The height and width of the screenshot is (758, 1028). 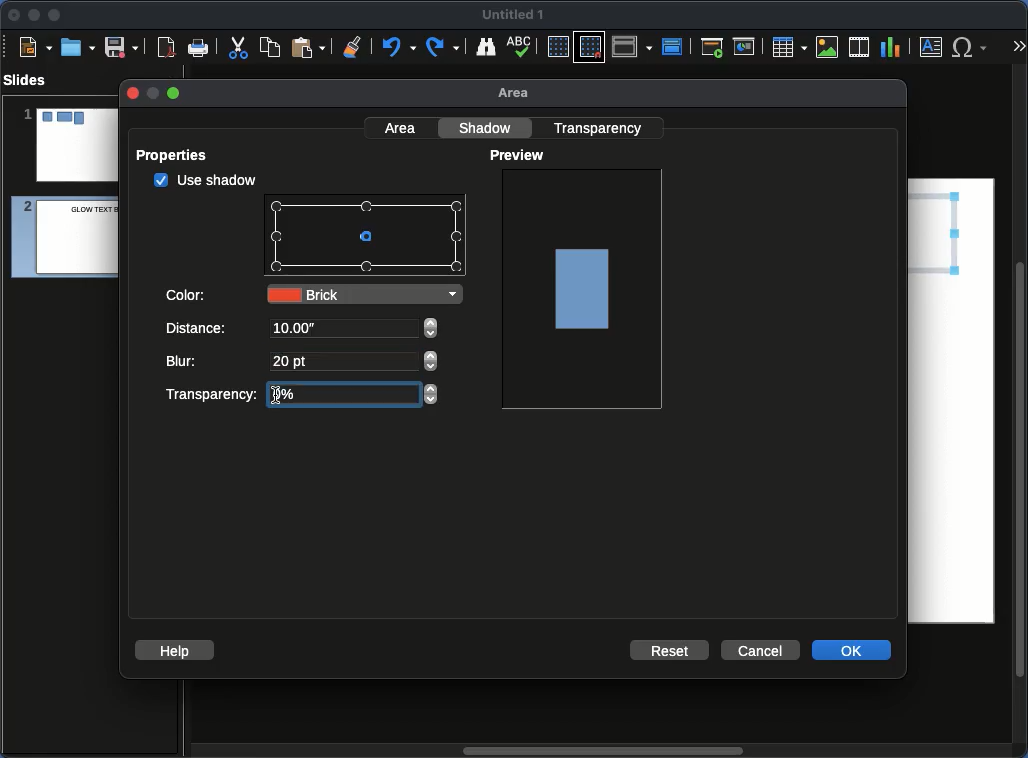 What do you see at coordinates (860, 47) in the screenshot?
I see `Audio or video` at bounding box center [860, 47].